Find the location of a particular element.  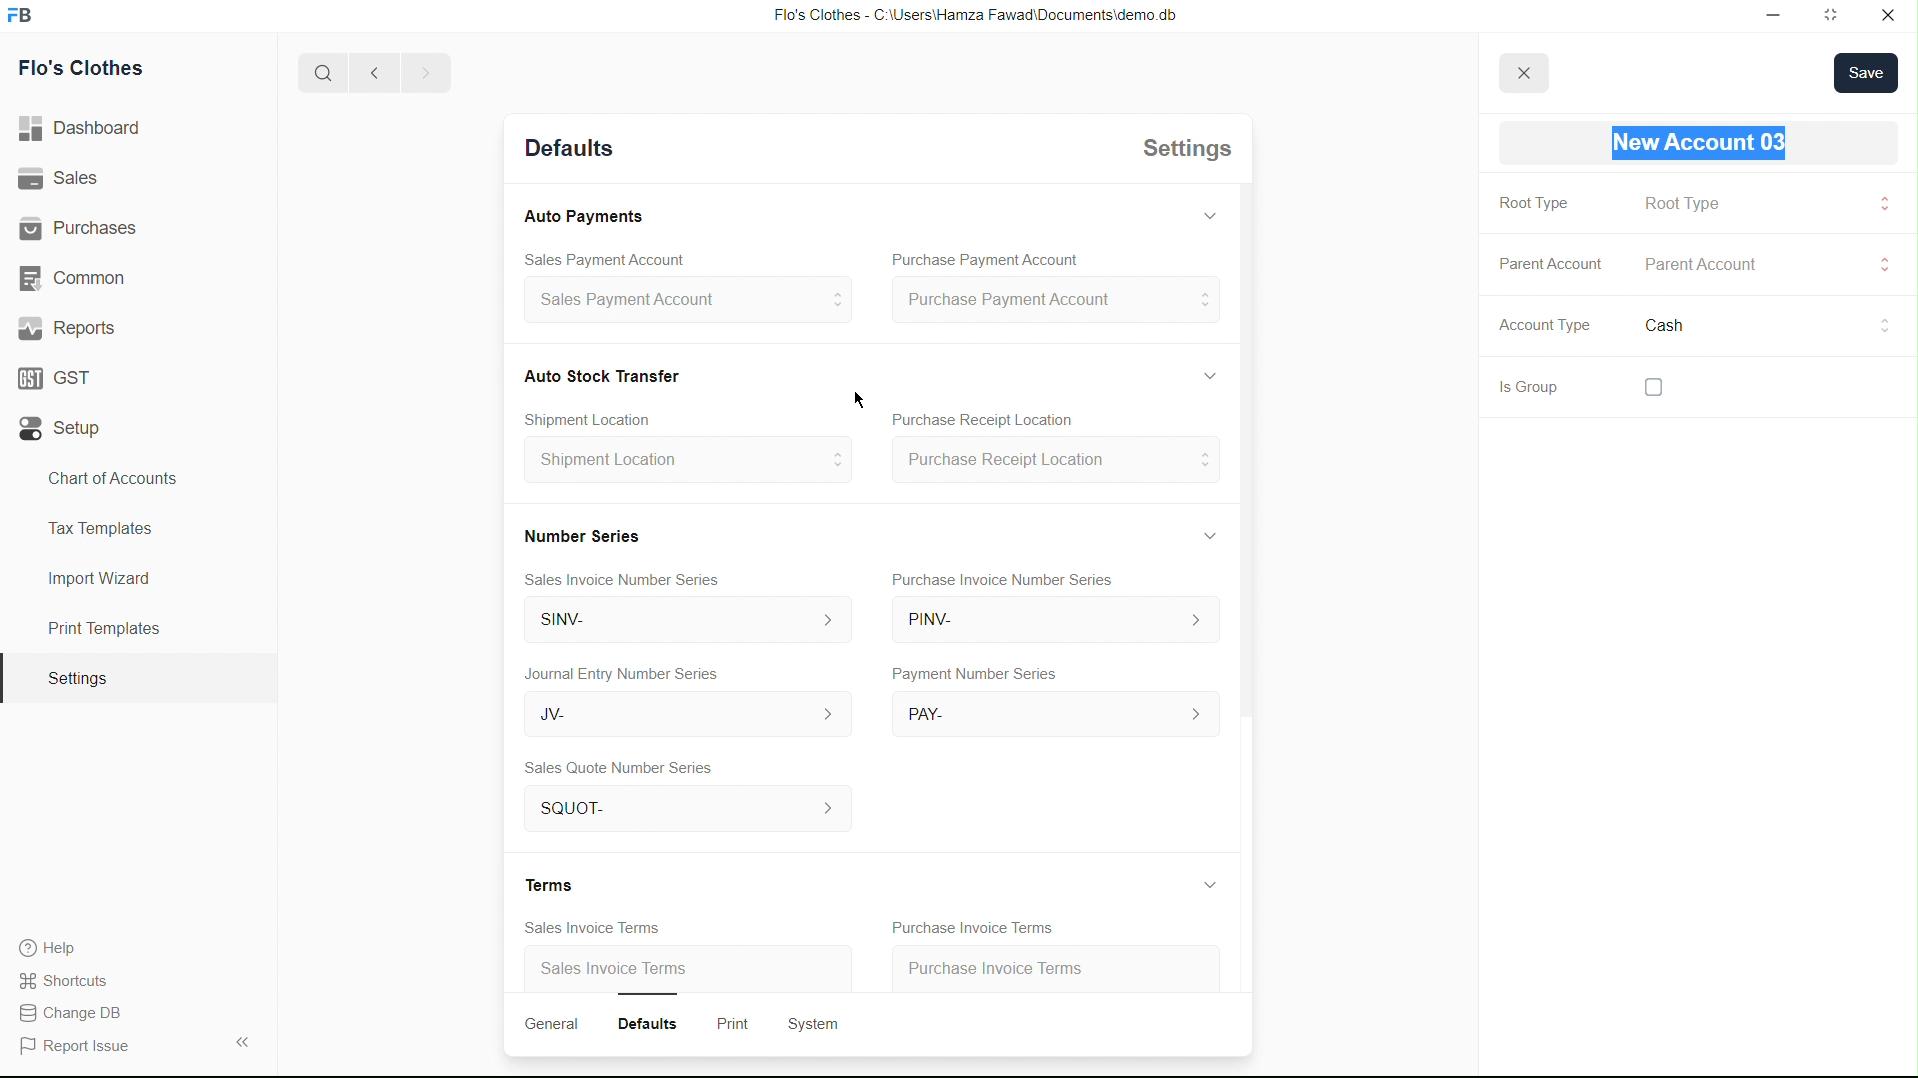

Change DB is located at coordinates (77, 1014).